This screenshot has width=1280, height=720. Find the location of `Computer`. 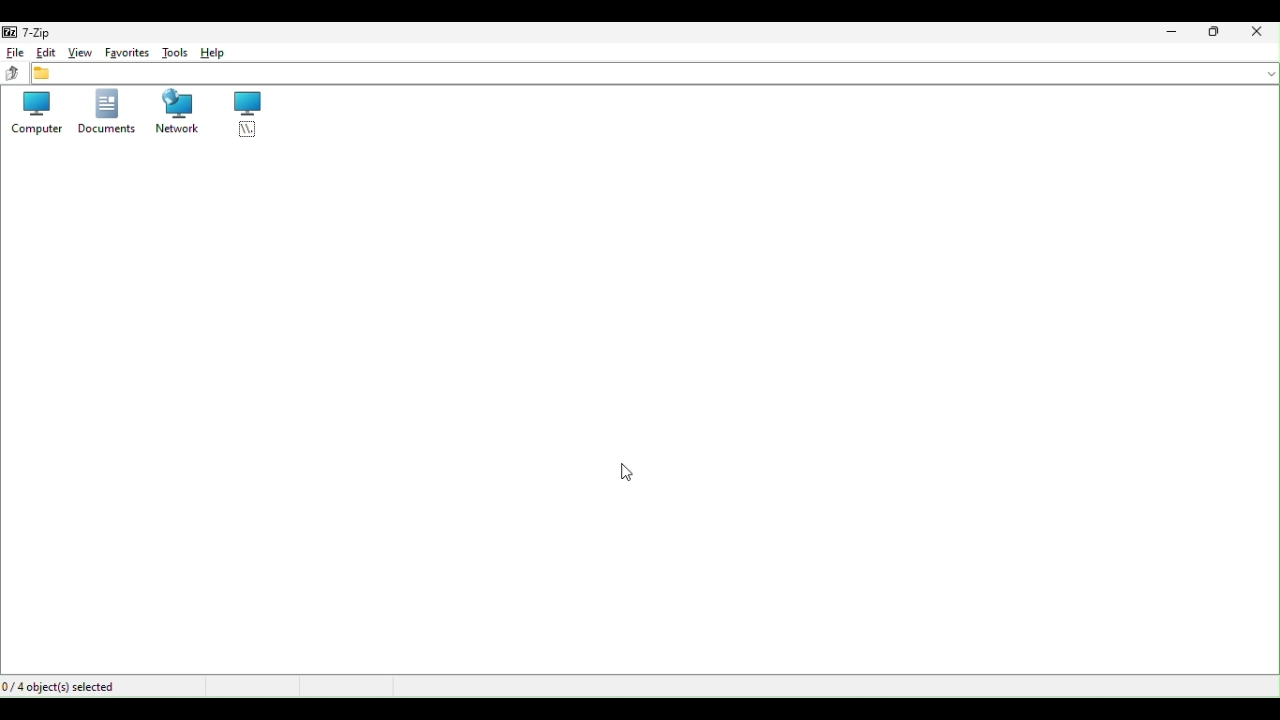

Computer is located at coordinates (36, 116).